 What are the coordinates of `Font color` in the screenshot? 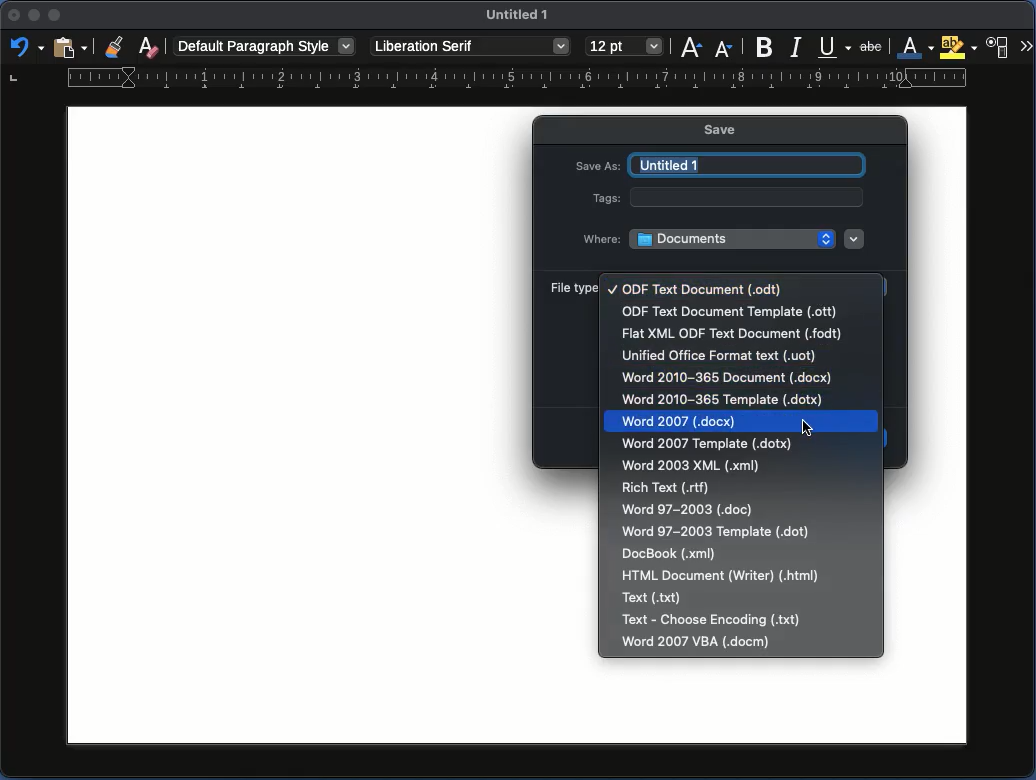 It's located at (916, 48).